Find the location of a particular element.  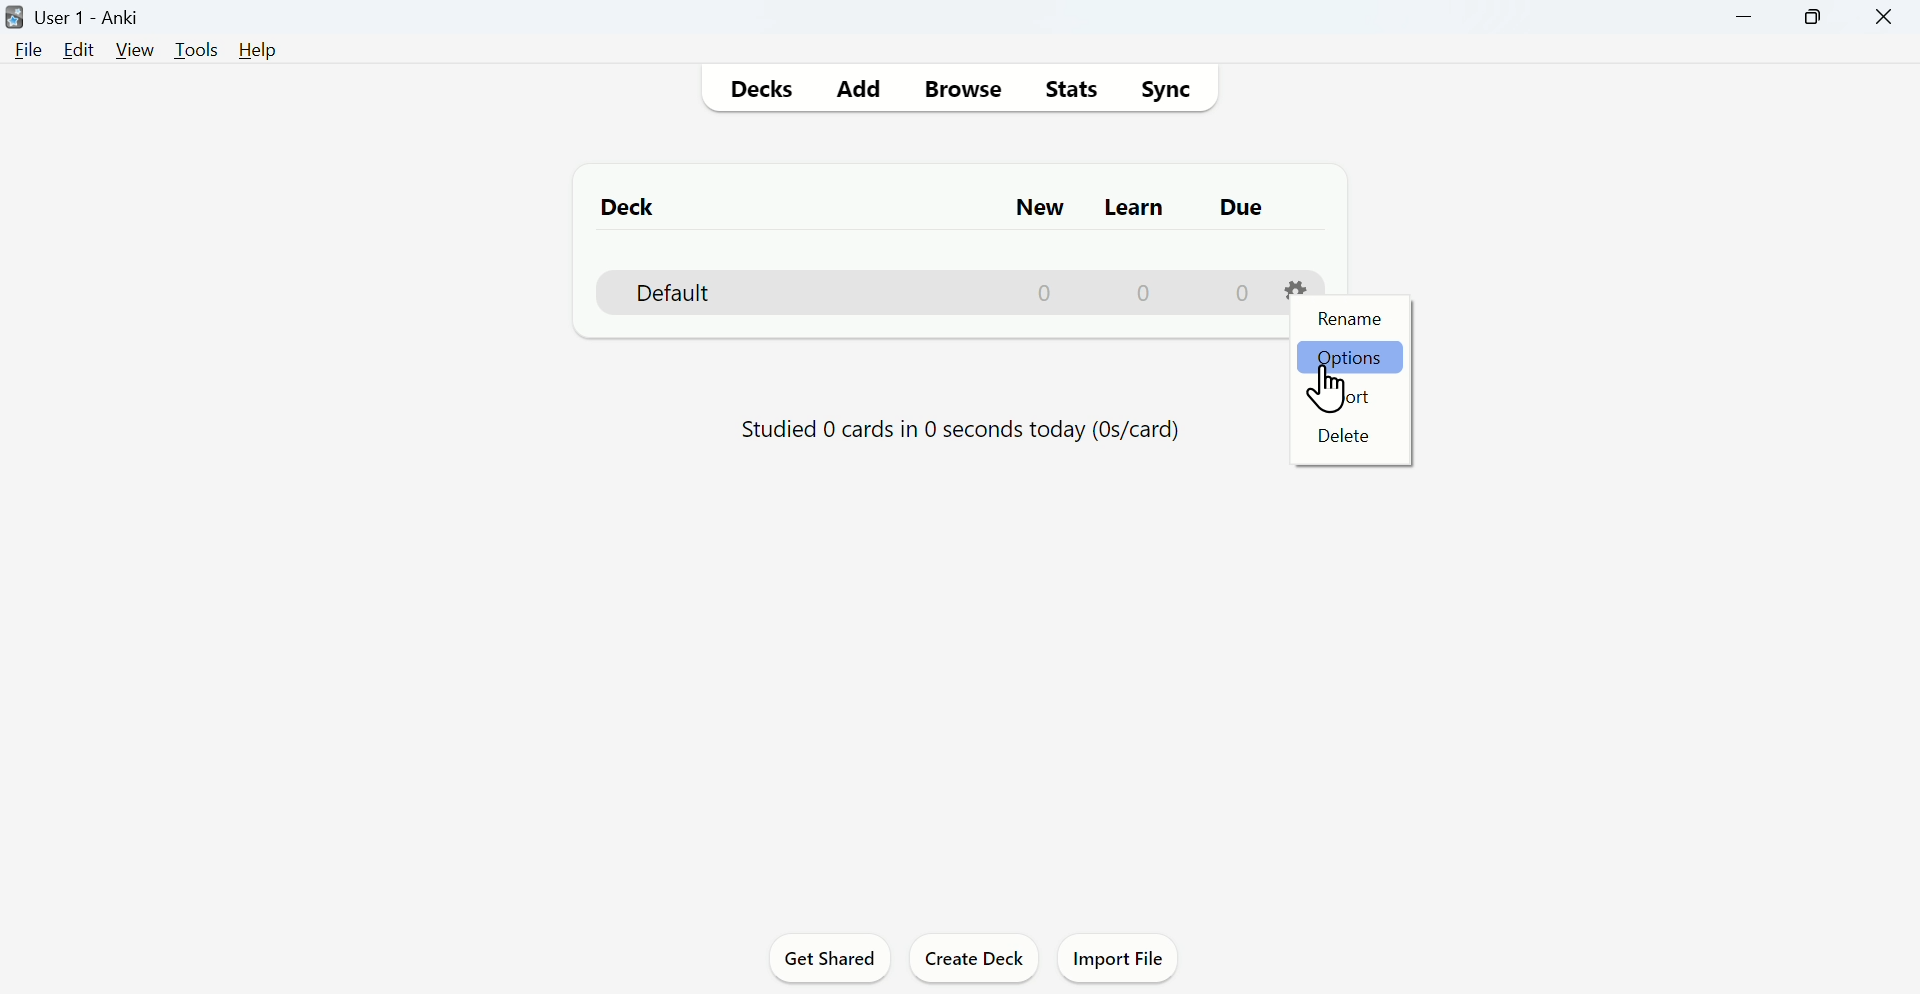

Minimize is located at coordinates (1745, 18).